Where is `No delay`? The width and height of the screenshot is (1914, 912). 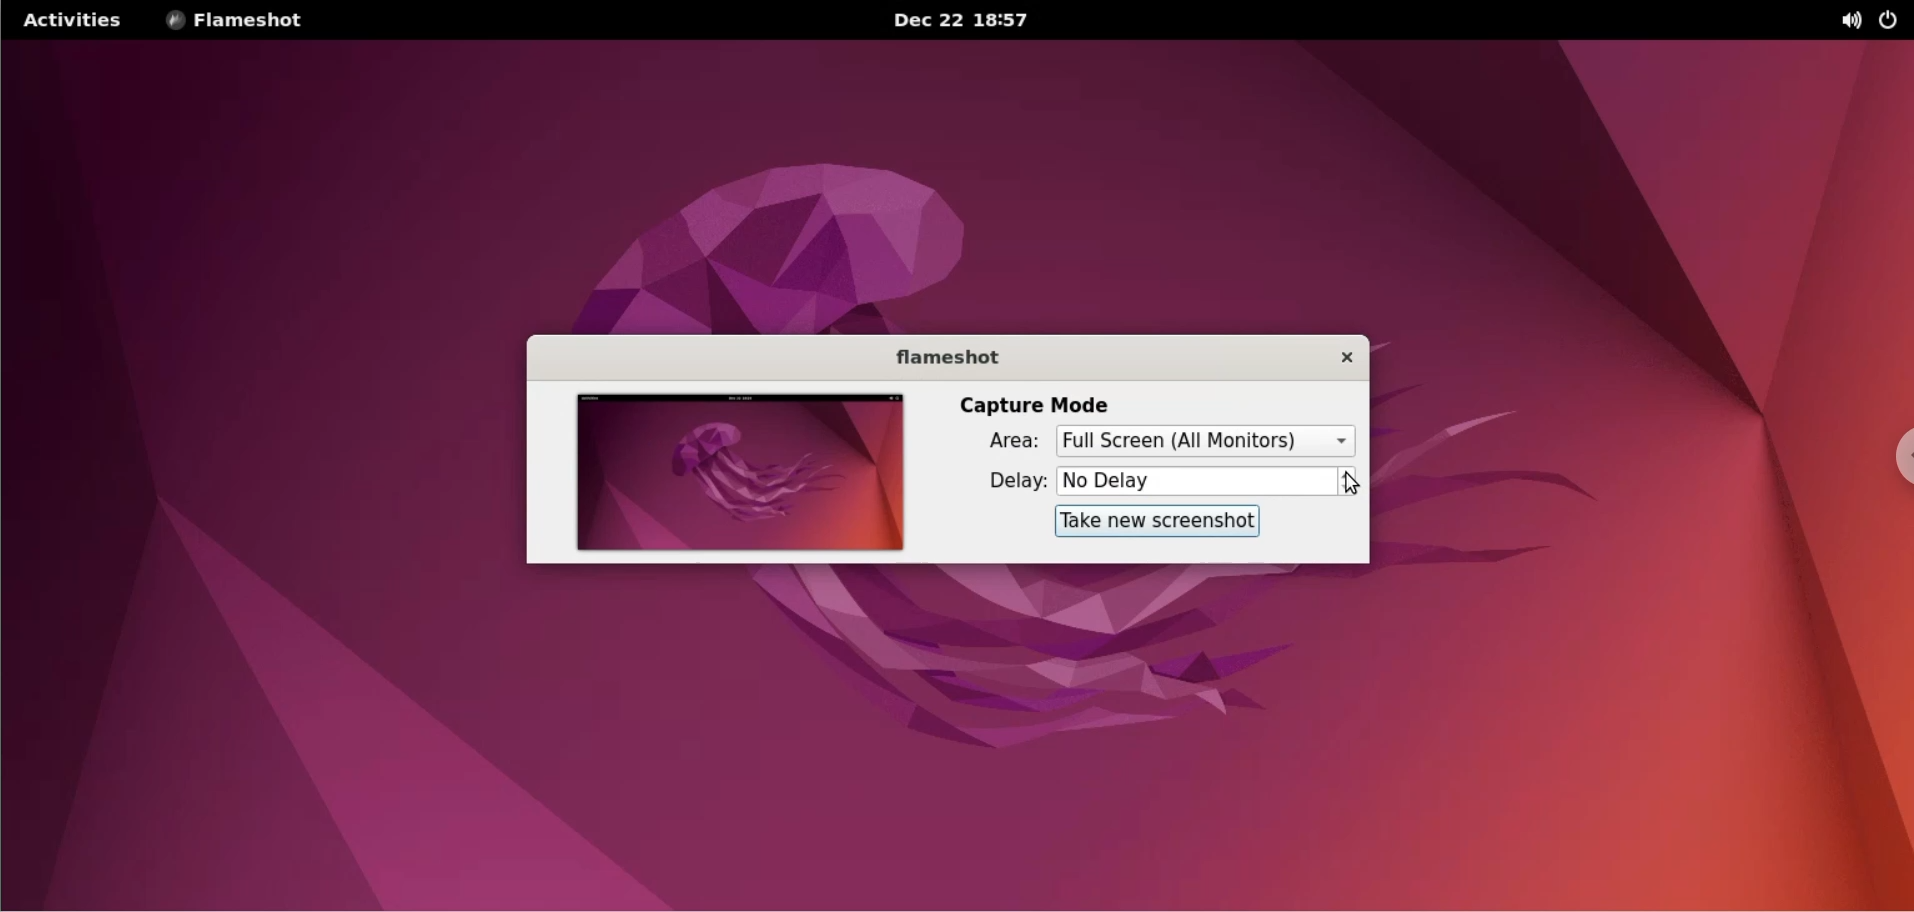 No delay is located at coordinates (1195, 480).